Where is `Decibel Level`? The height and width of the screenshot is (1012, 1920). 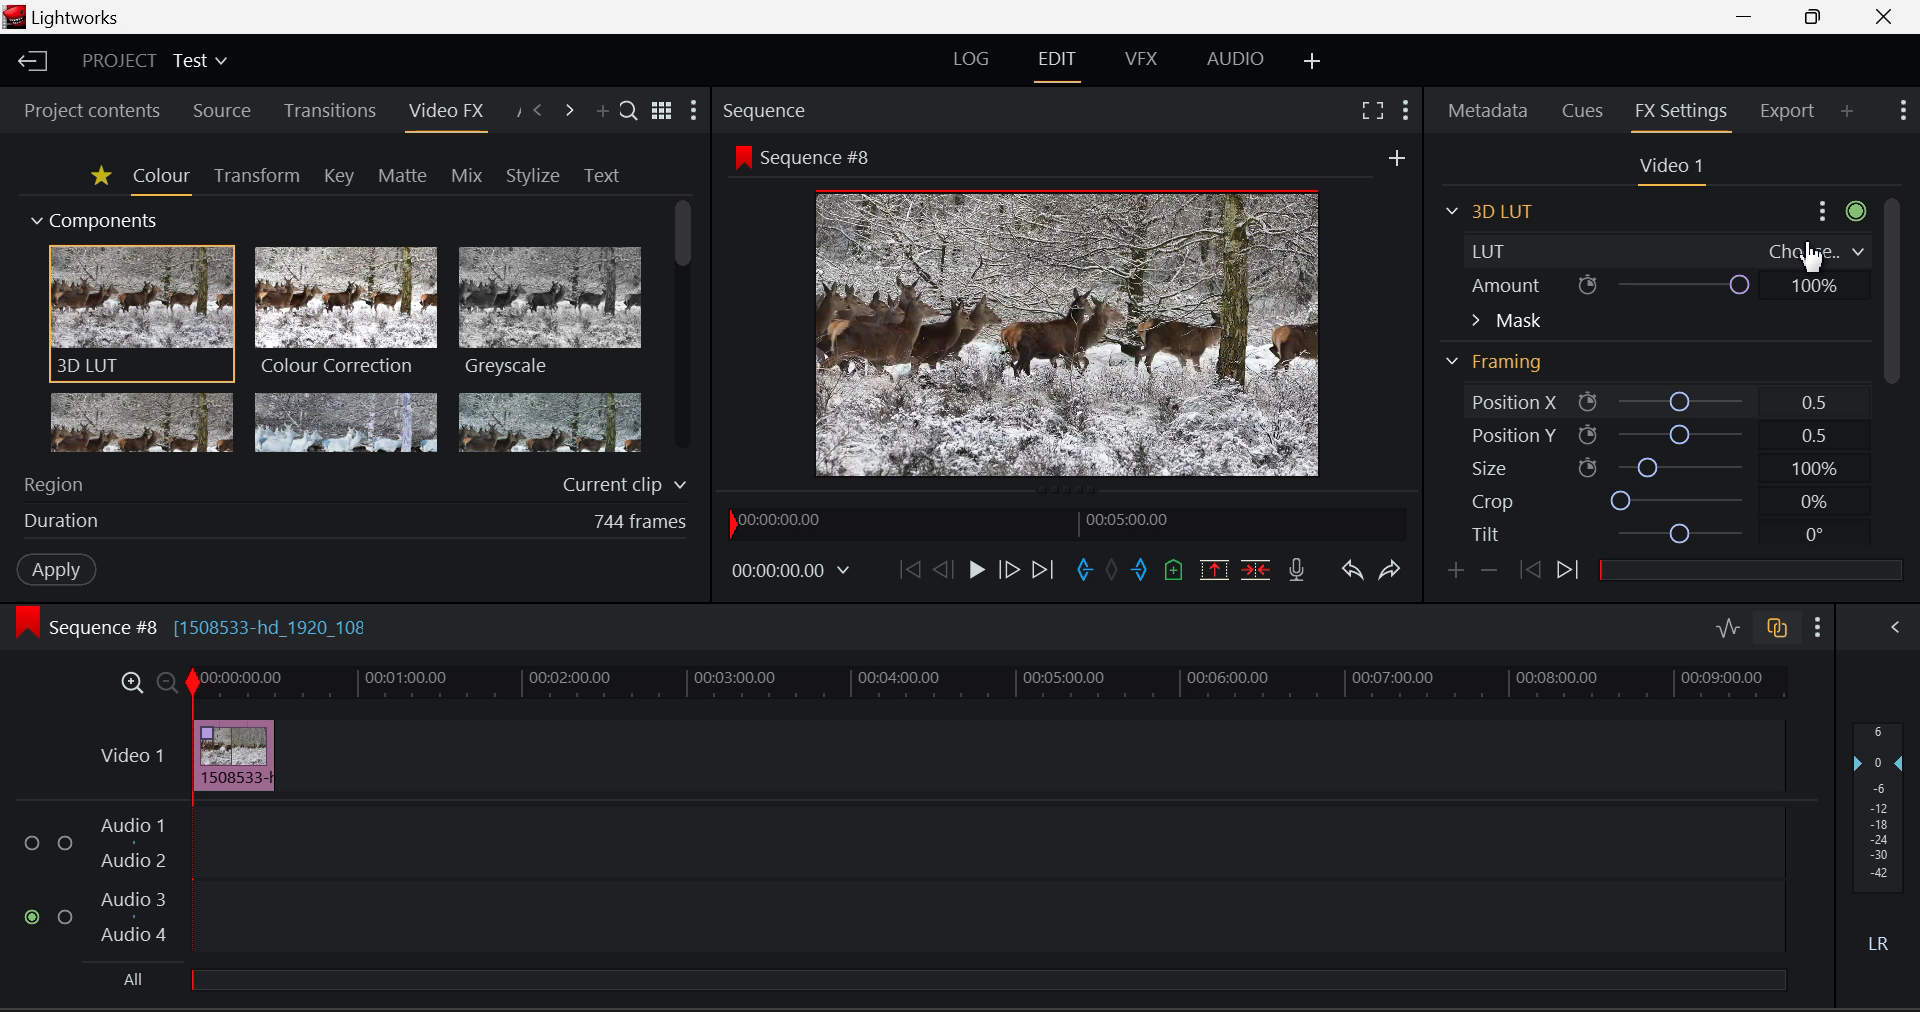
Decibel Level is located at coordinates (1883, 841).